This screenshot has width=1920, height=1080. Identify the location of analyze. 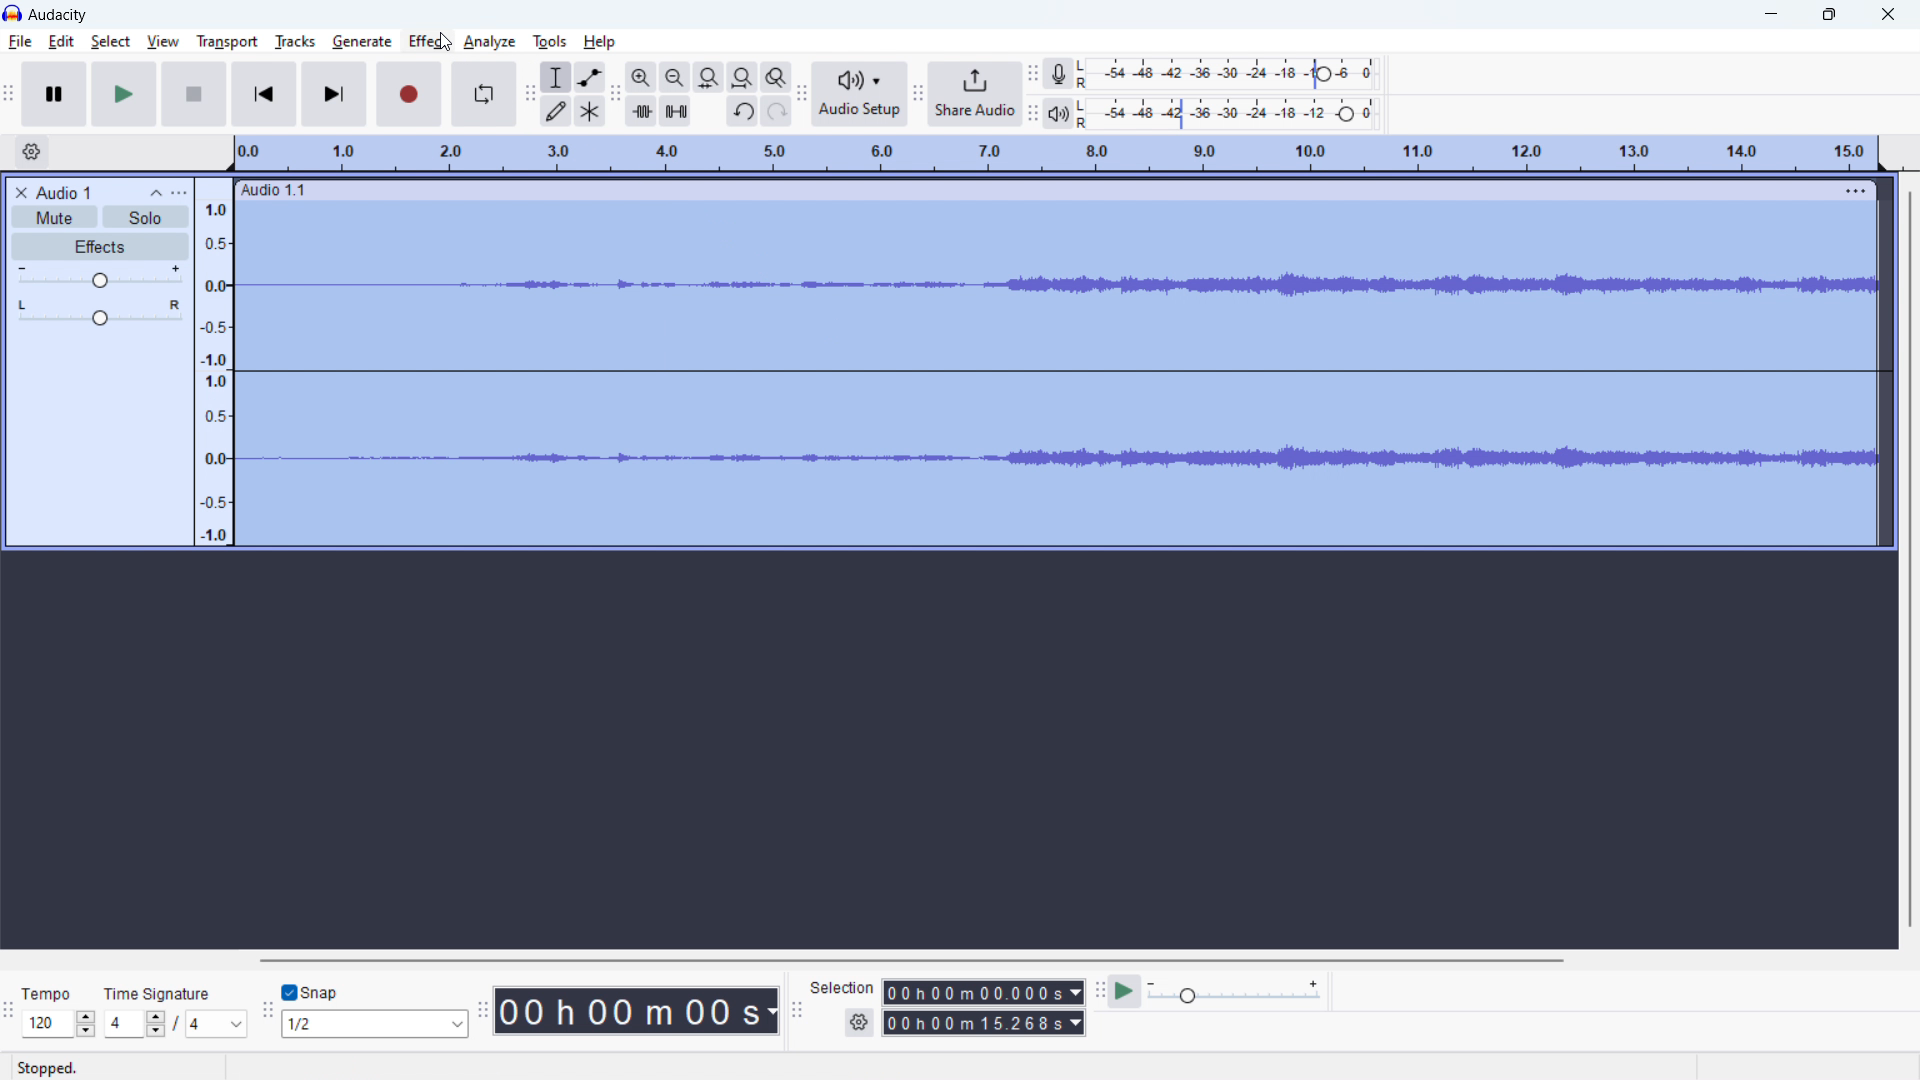
(489, 43).